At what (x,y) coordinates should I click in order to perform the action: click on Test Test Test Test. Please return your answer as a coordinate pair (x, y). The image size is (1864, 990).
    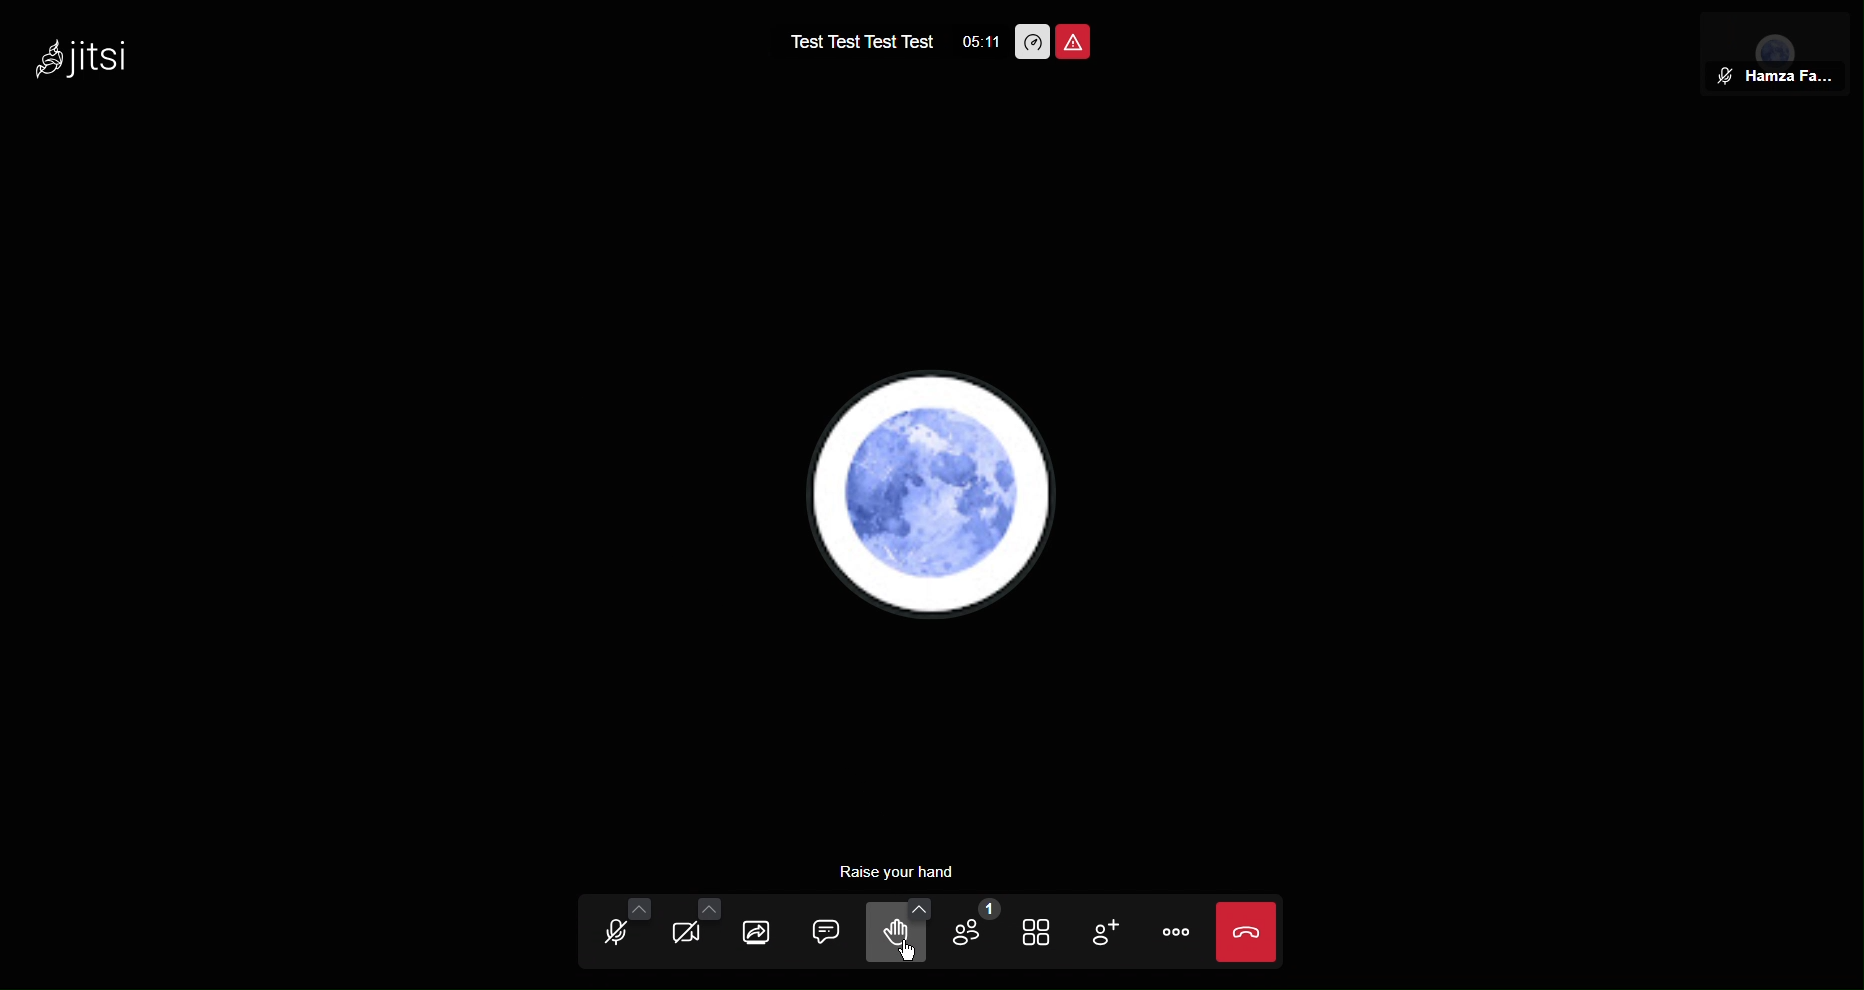
    Looking at the image, I should click on (861, 39).